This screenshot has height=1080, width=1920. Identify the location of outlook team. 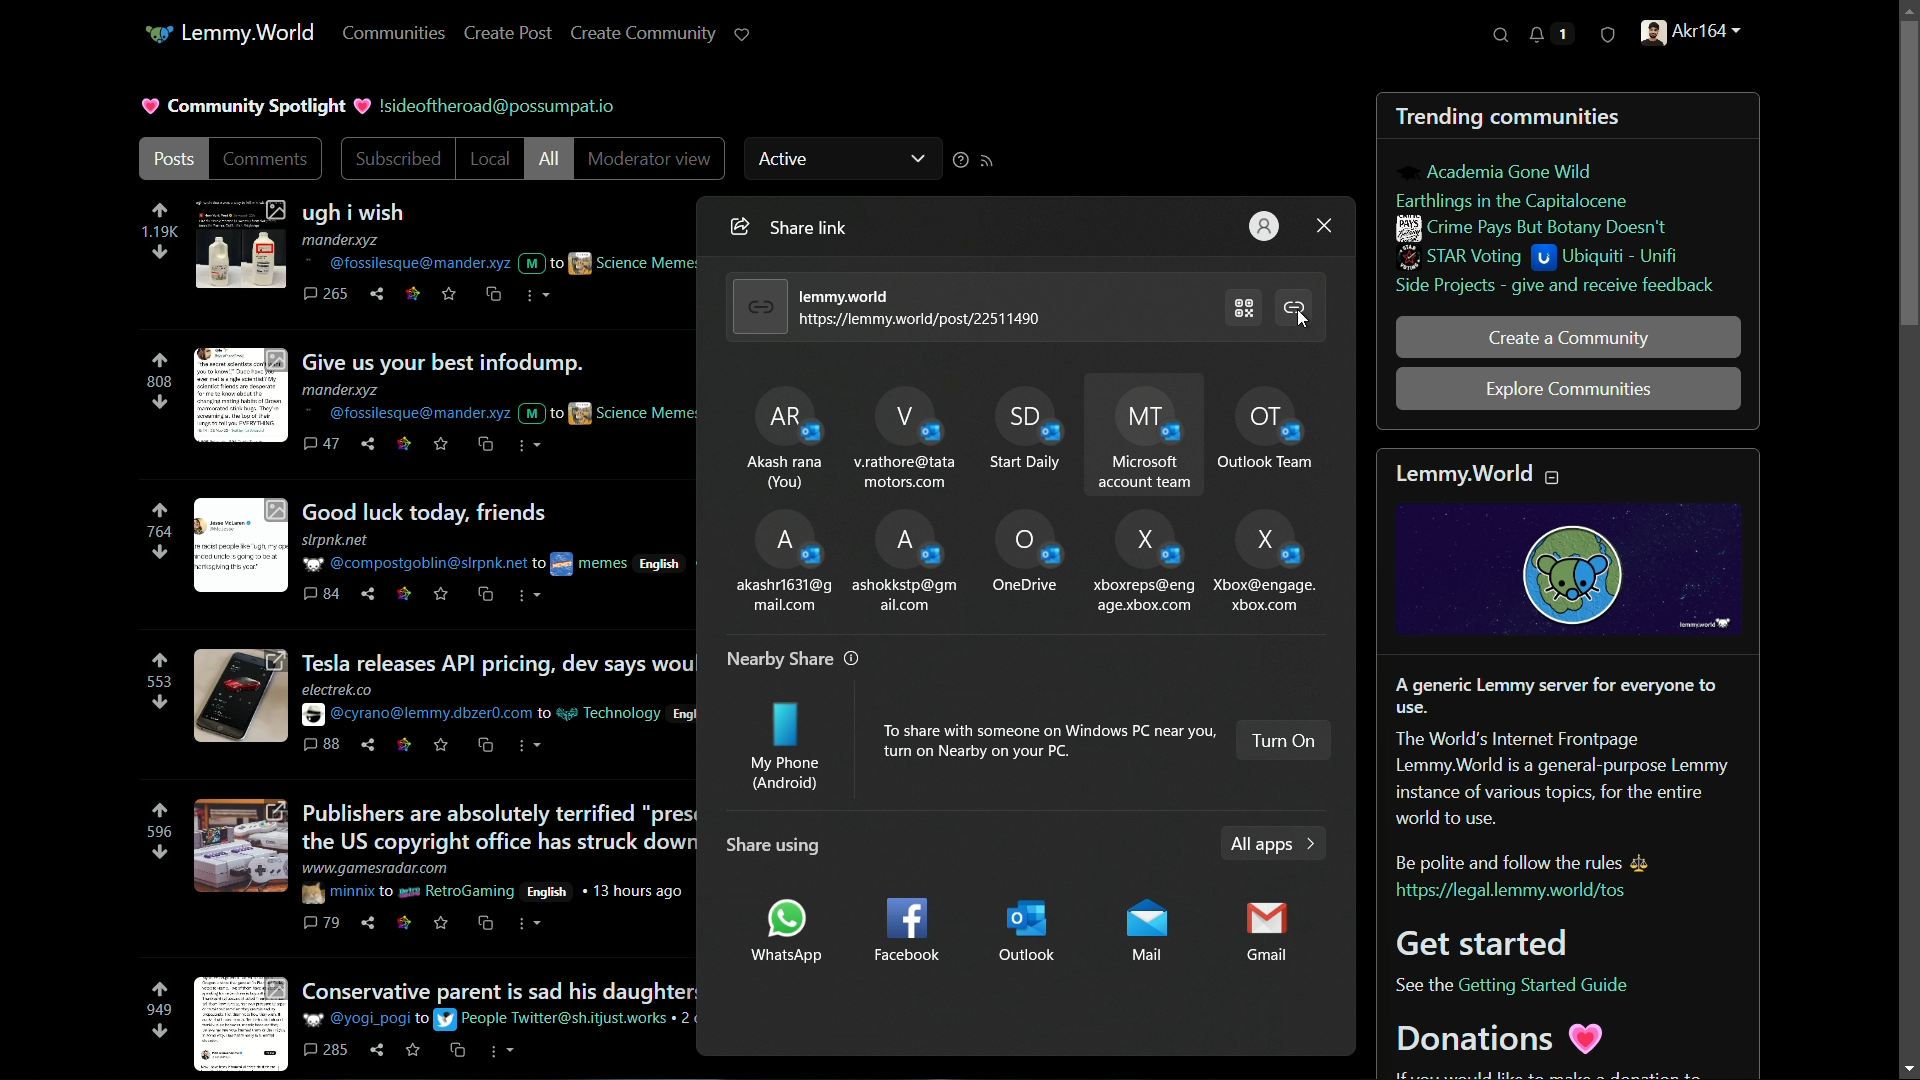
(1276, 430).